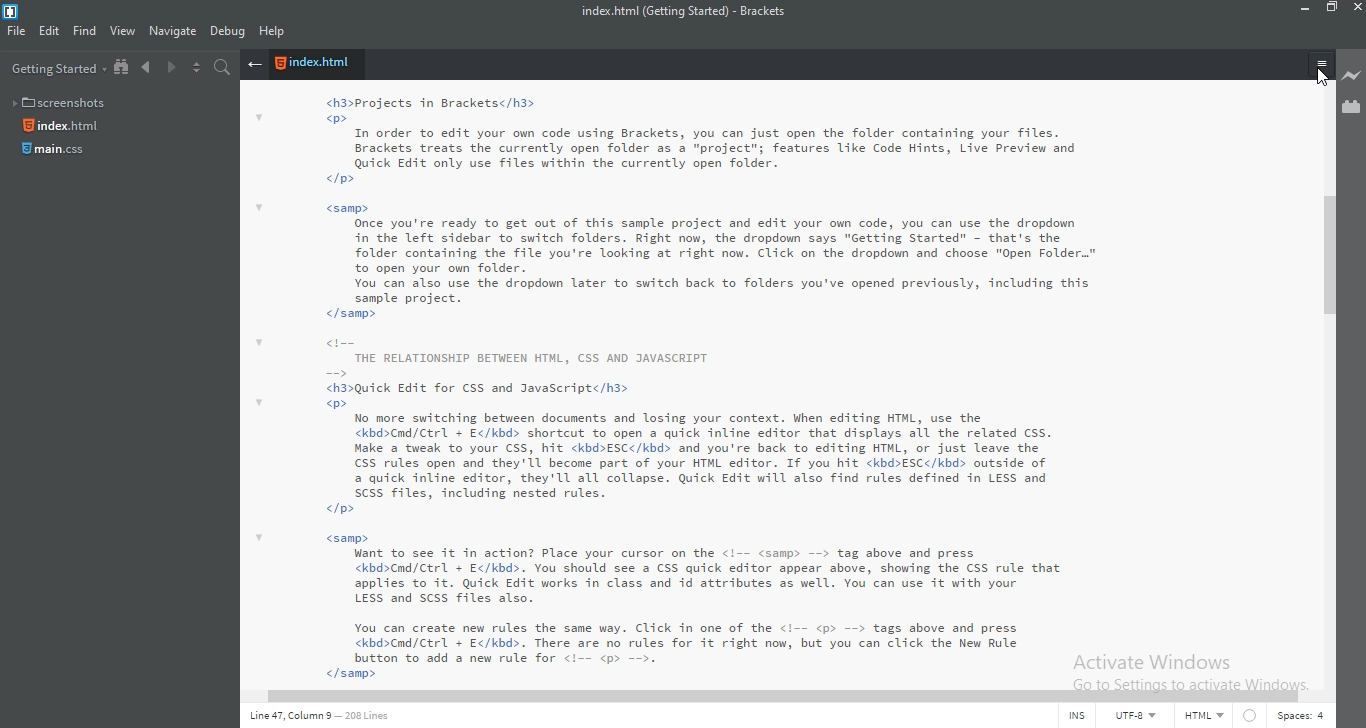 Image resolution: width=1366 pixels, height=728 pixels. What do you see at coordinates (172, 31) in the screenshot?
I see `Navigate` at bounding box center [172, 31].